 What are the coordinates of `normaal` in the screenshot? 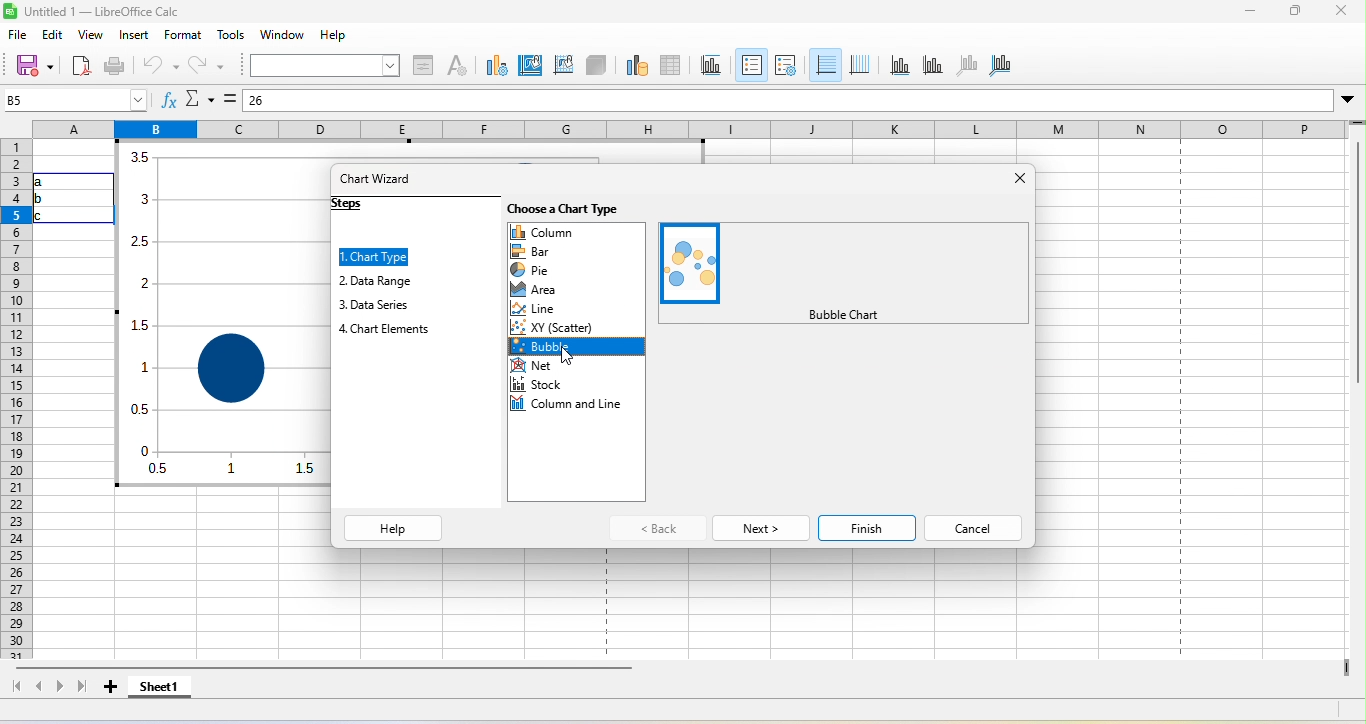 It's located at (842, 314).